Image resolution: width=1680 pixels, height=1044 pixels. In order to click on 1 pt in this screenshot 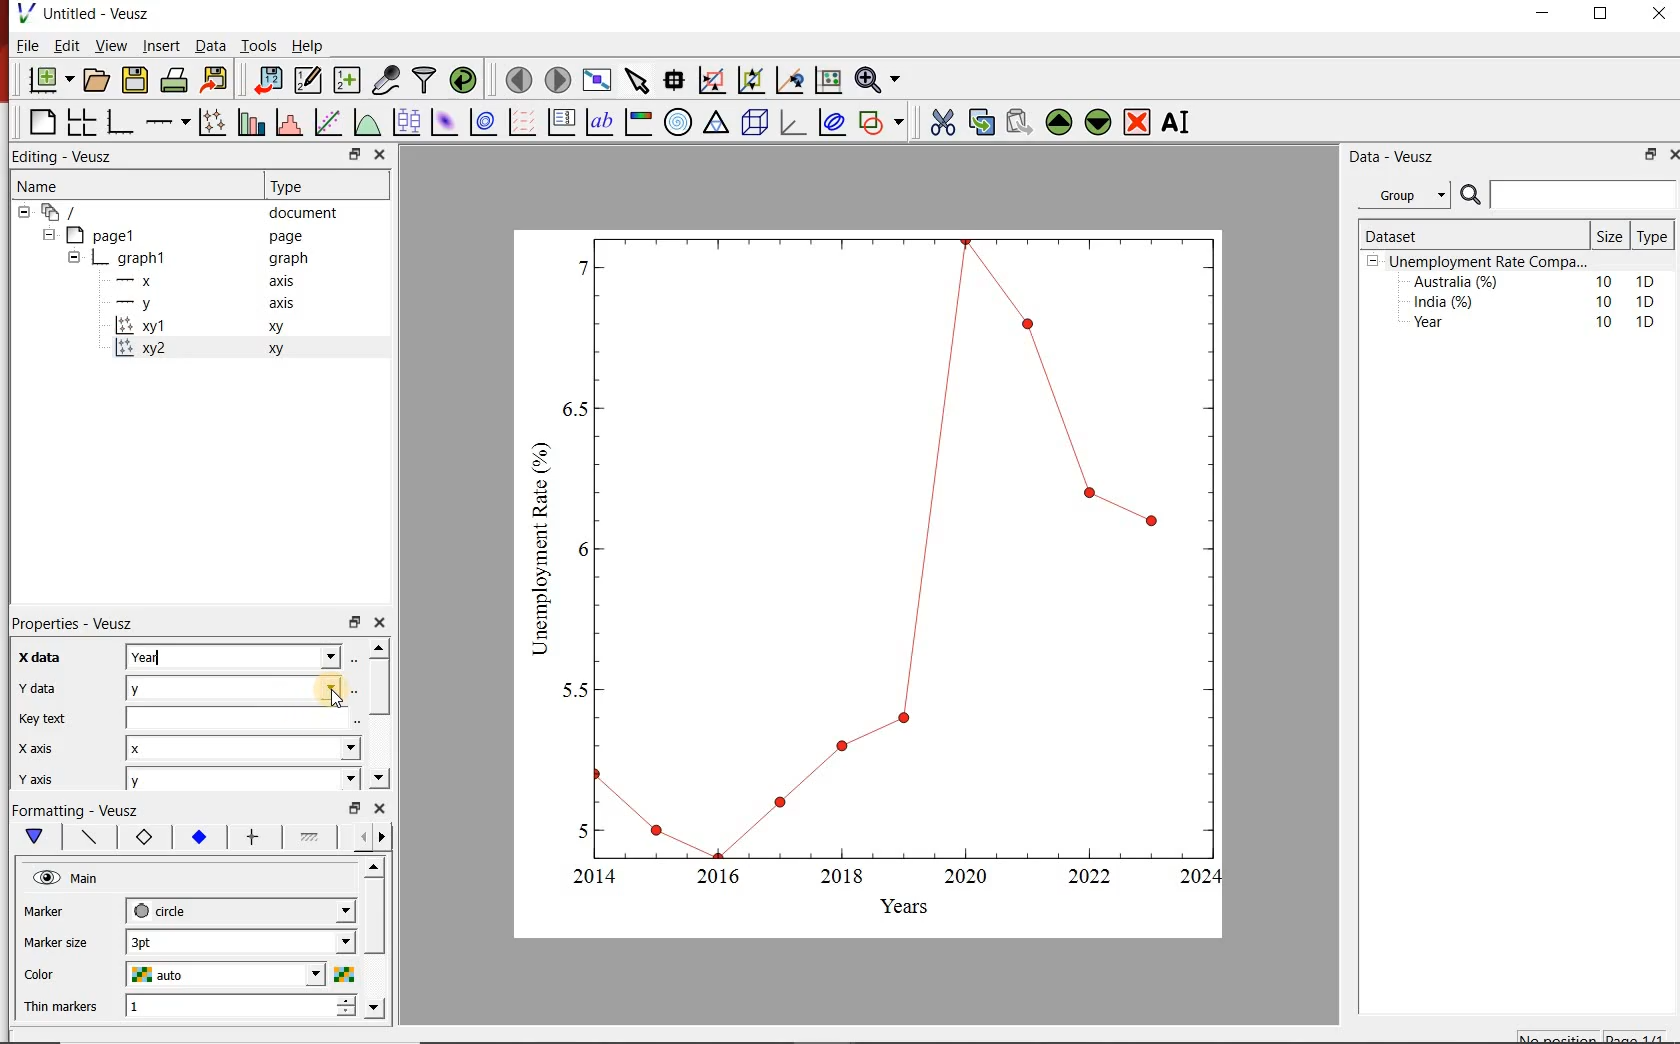, I will do `click(237, 940)`.